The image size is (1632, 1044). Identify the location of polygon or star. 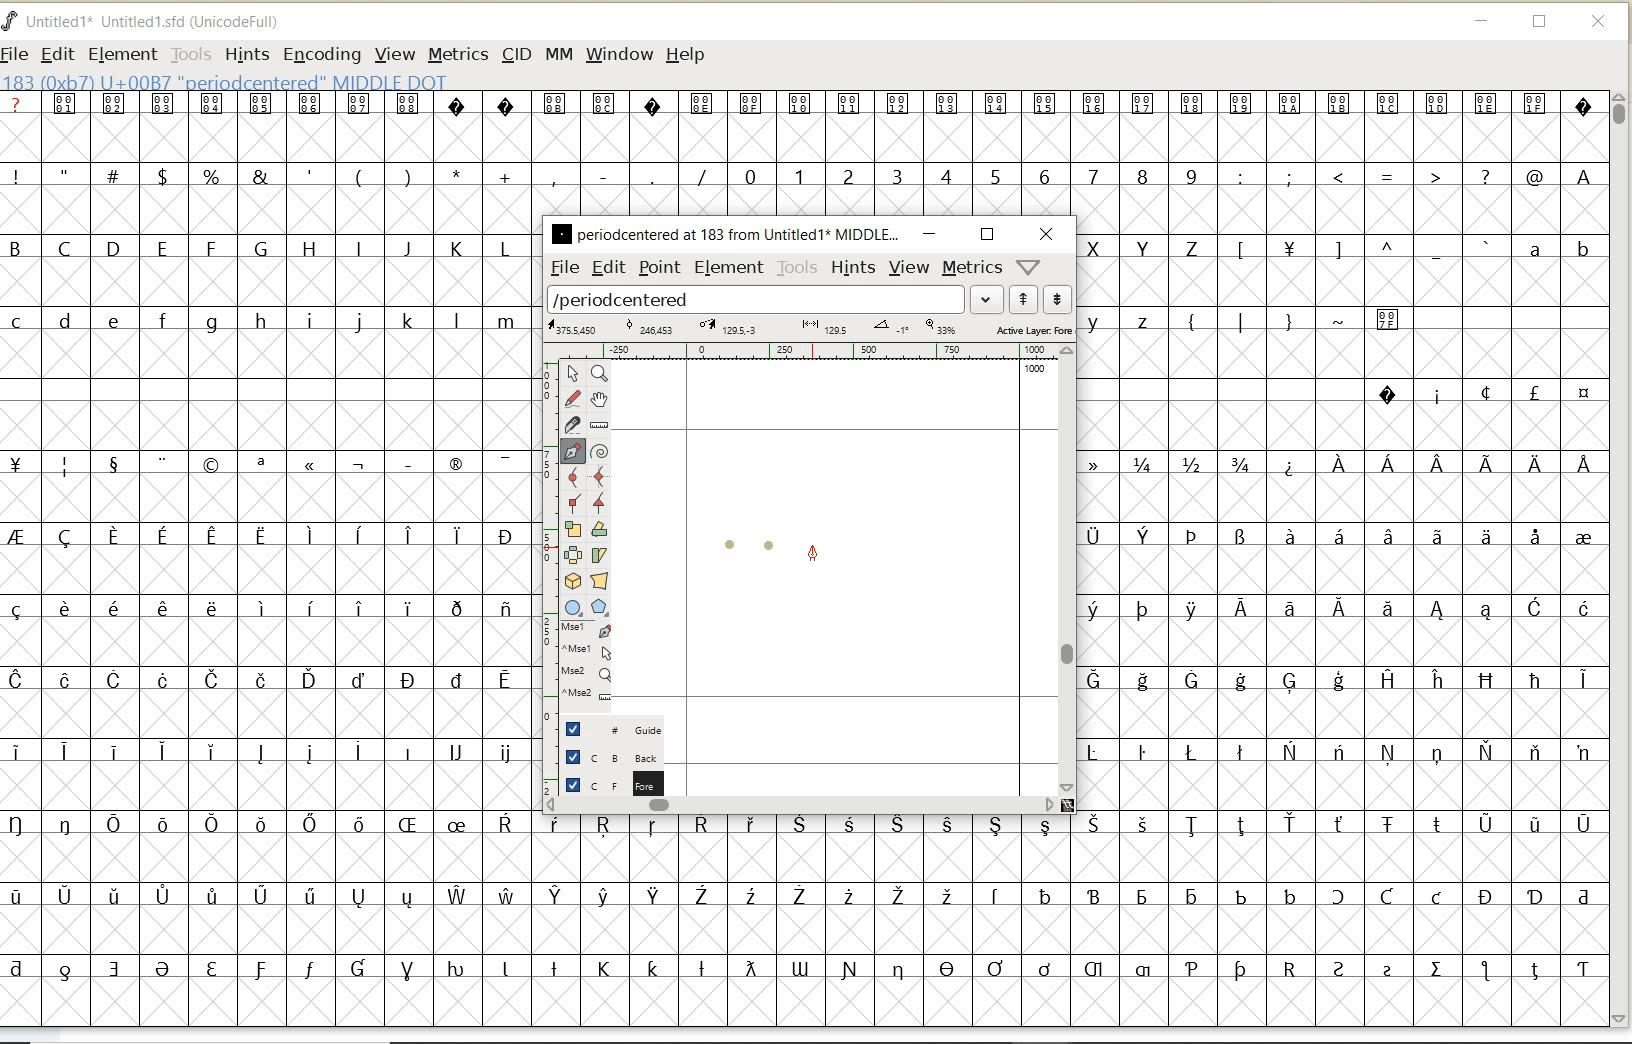
(602, 608).